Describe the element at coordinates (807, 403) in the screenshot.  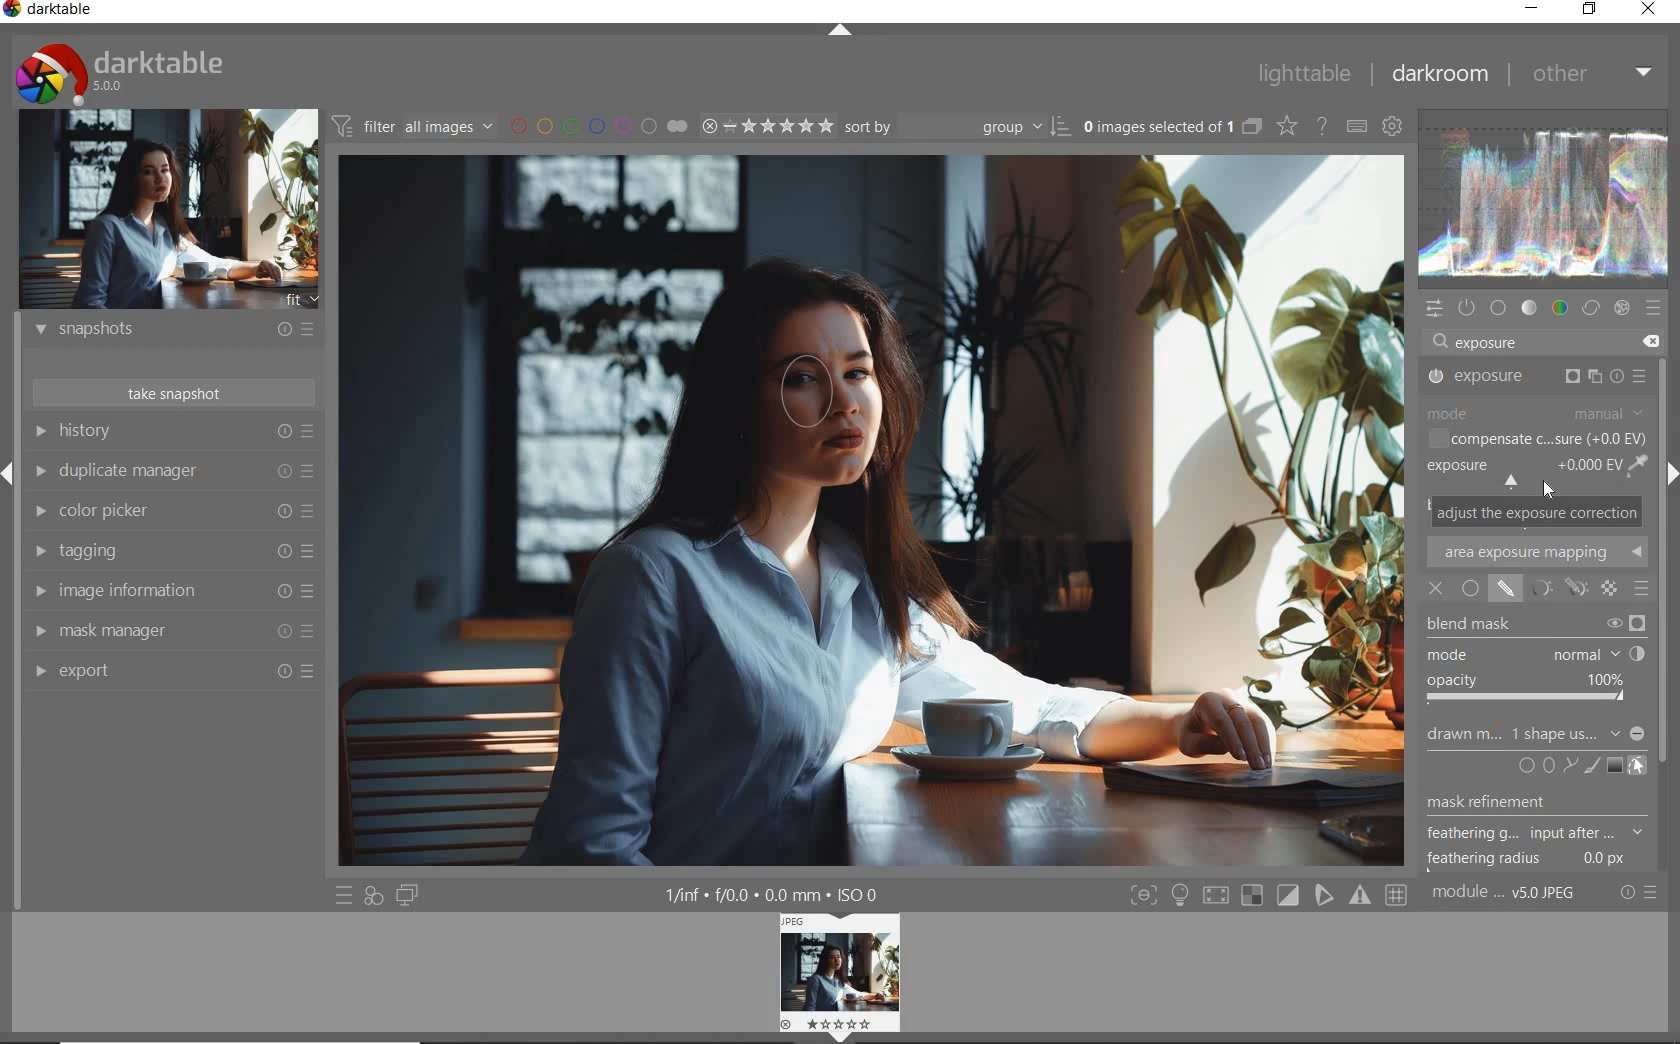
I see `cursor` at that location.